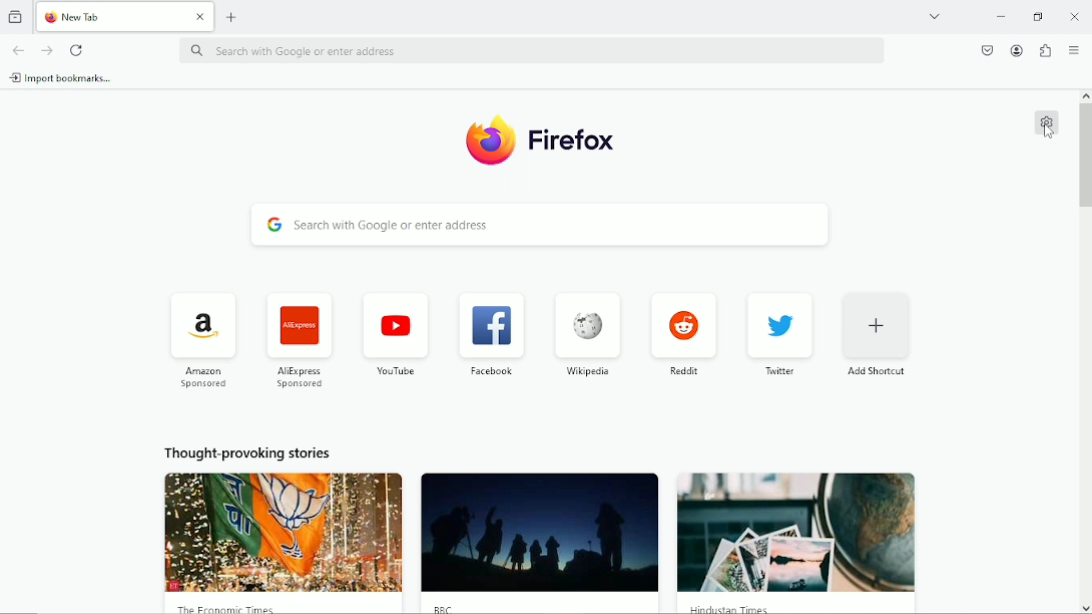 This screenshot has height=614, width=1092. What do you see at coordinates (684, 333) in the screenshot?
I see `Reddit` at bounding box center [684, 333].